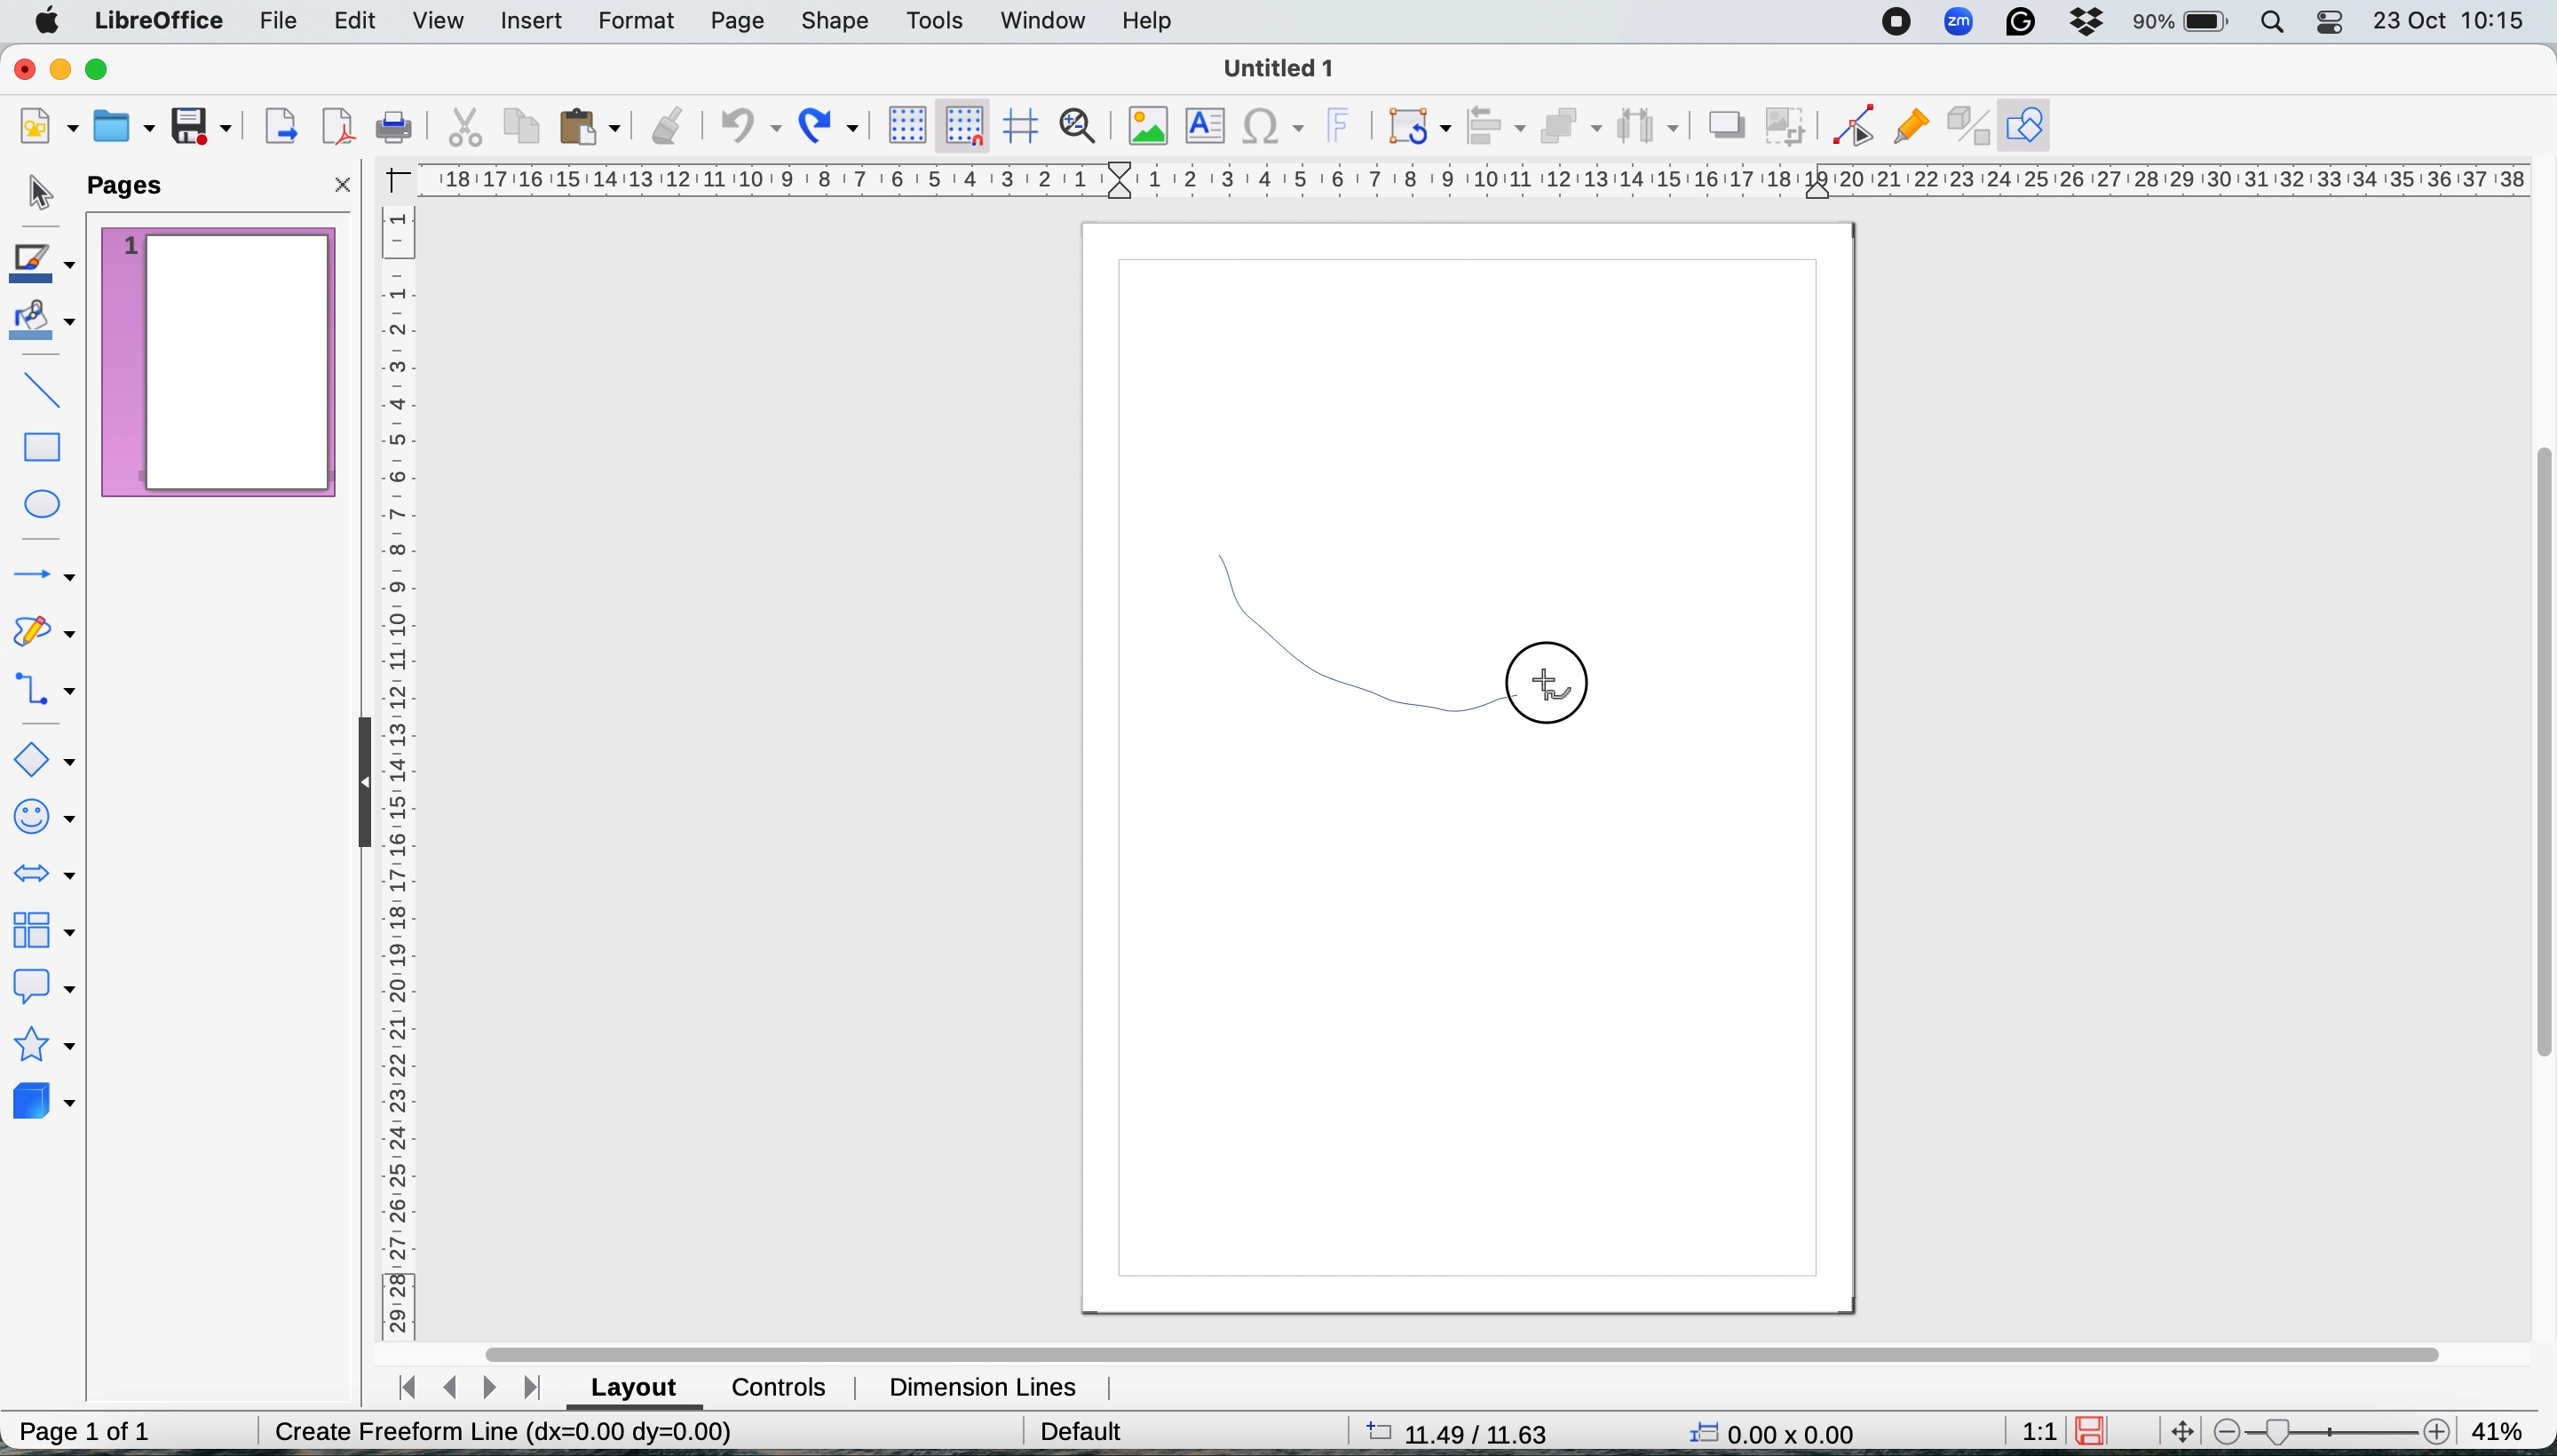  What do you see at coordinates (2033, 1430) in the screenshot?
I see `aspect ratio` at bounding box center [2033, 1430].